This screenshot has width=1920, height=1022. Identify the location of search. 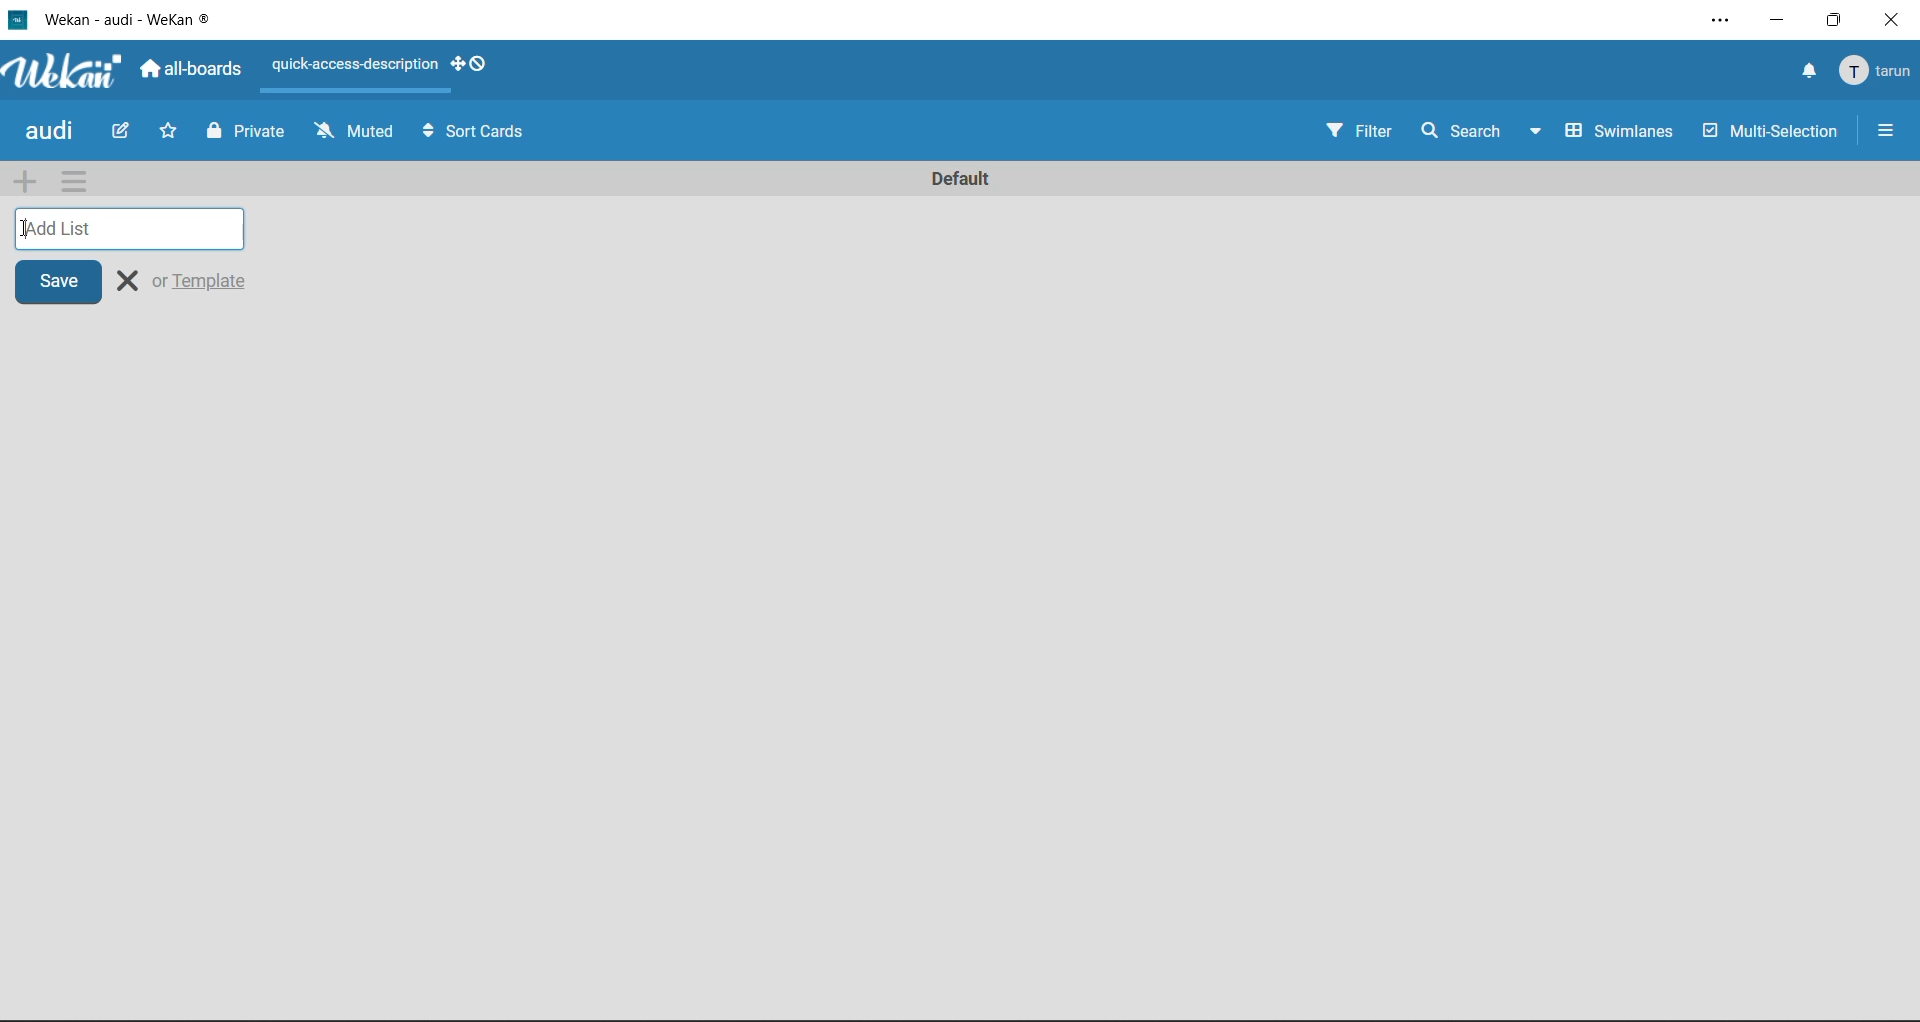
(1459, 130).